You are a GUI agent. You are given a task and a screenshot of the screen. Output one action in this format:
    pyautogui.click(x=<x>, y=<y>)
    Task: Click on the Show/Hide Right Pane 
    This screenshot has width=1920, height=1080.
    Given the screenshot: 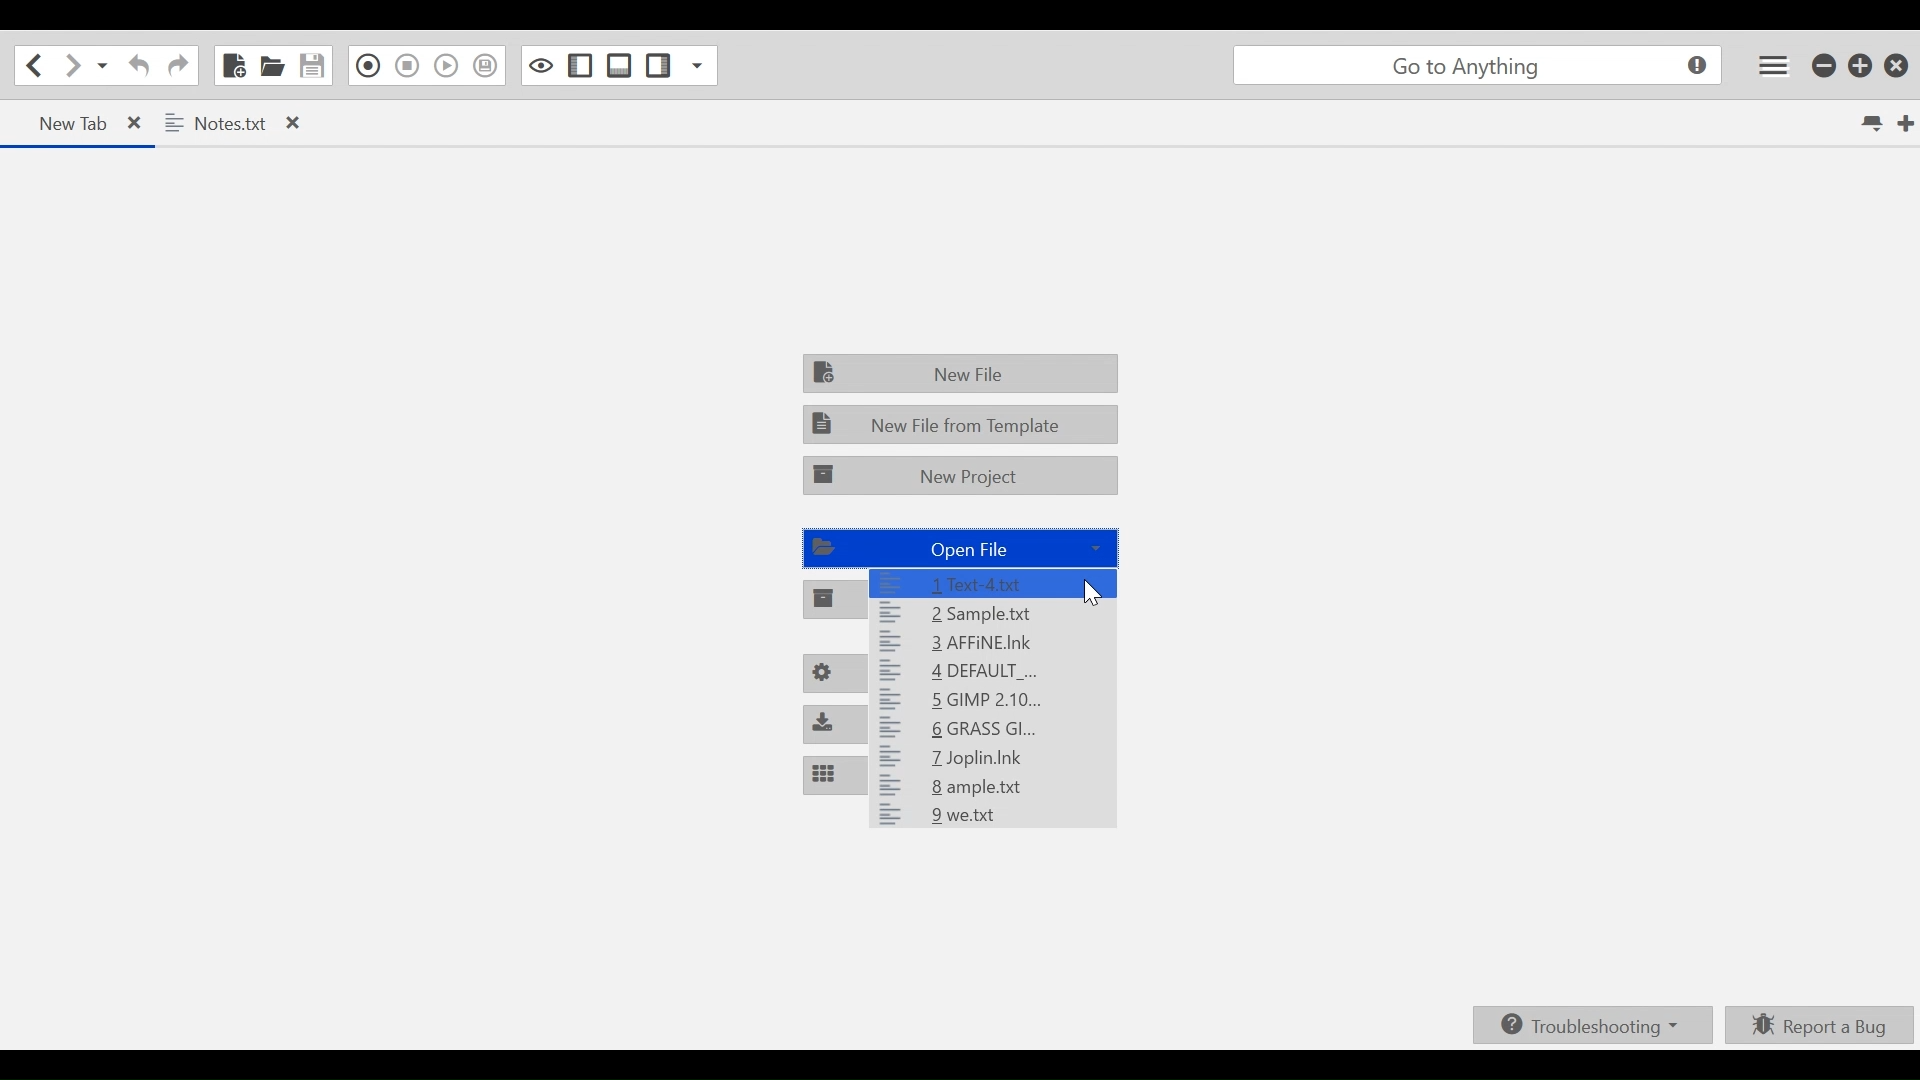 What is the action you would take?
    pyautogui.click(x=657, y=65)
    